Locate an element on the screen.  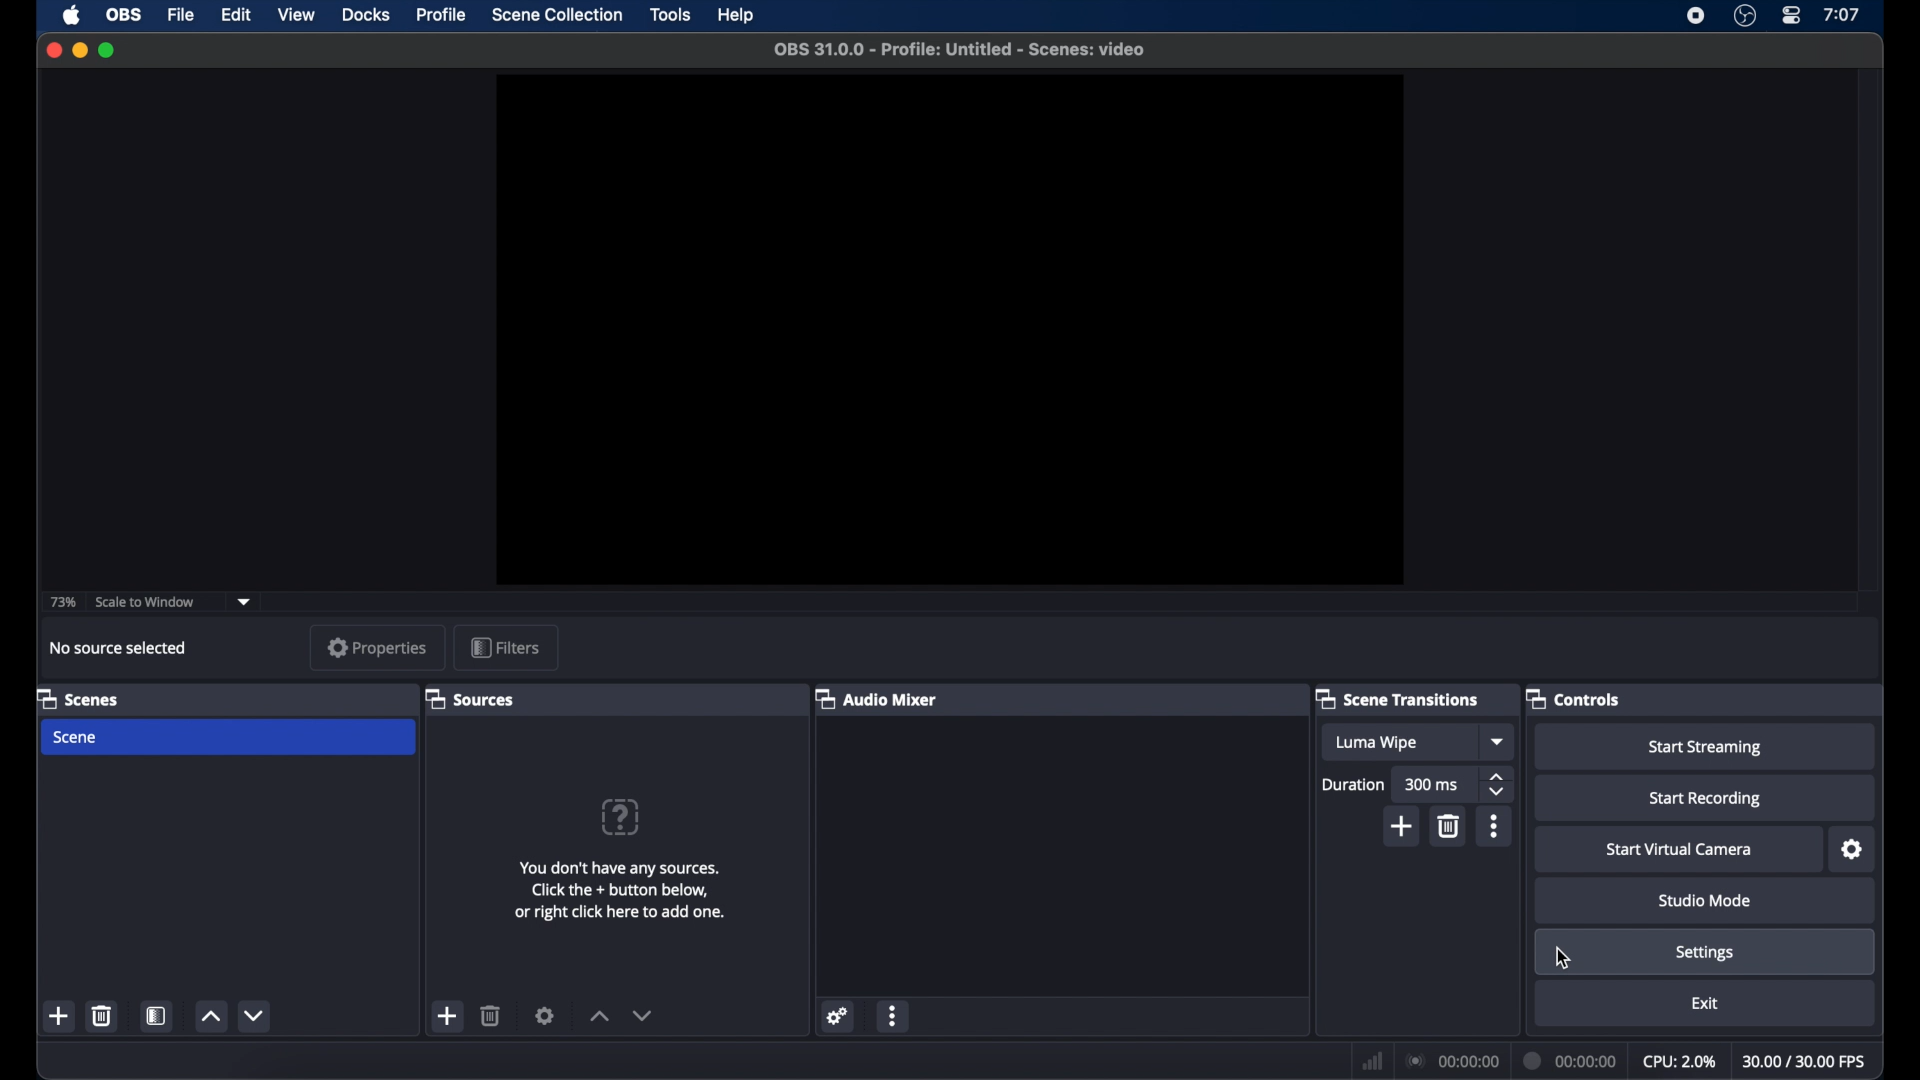
 is located at coordinates (620, 817).